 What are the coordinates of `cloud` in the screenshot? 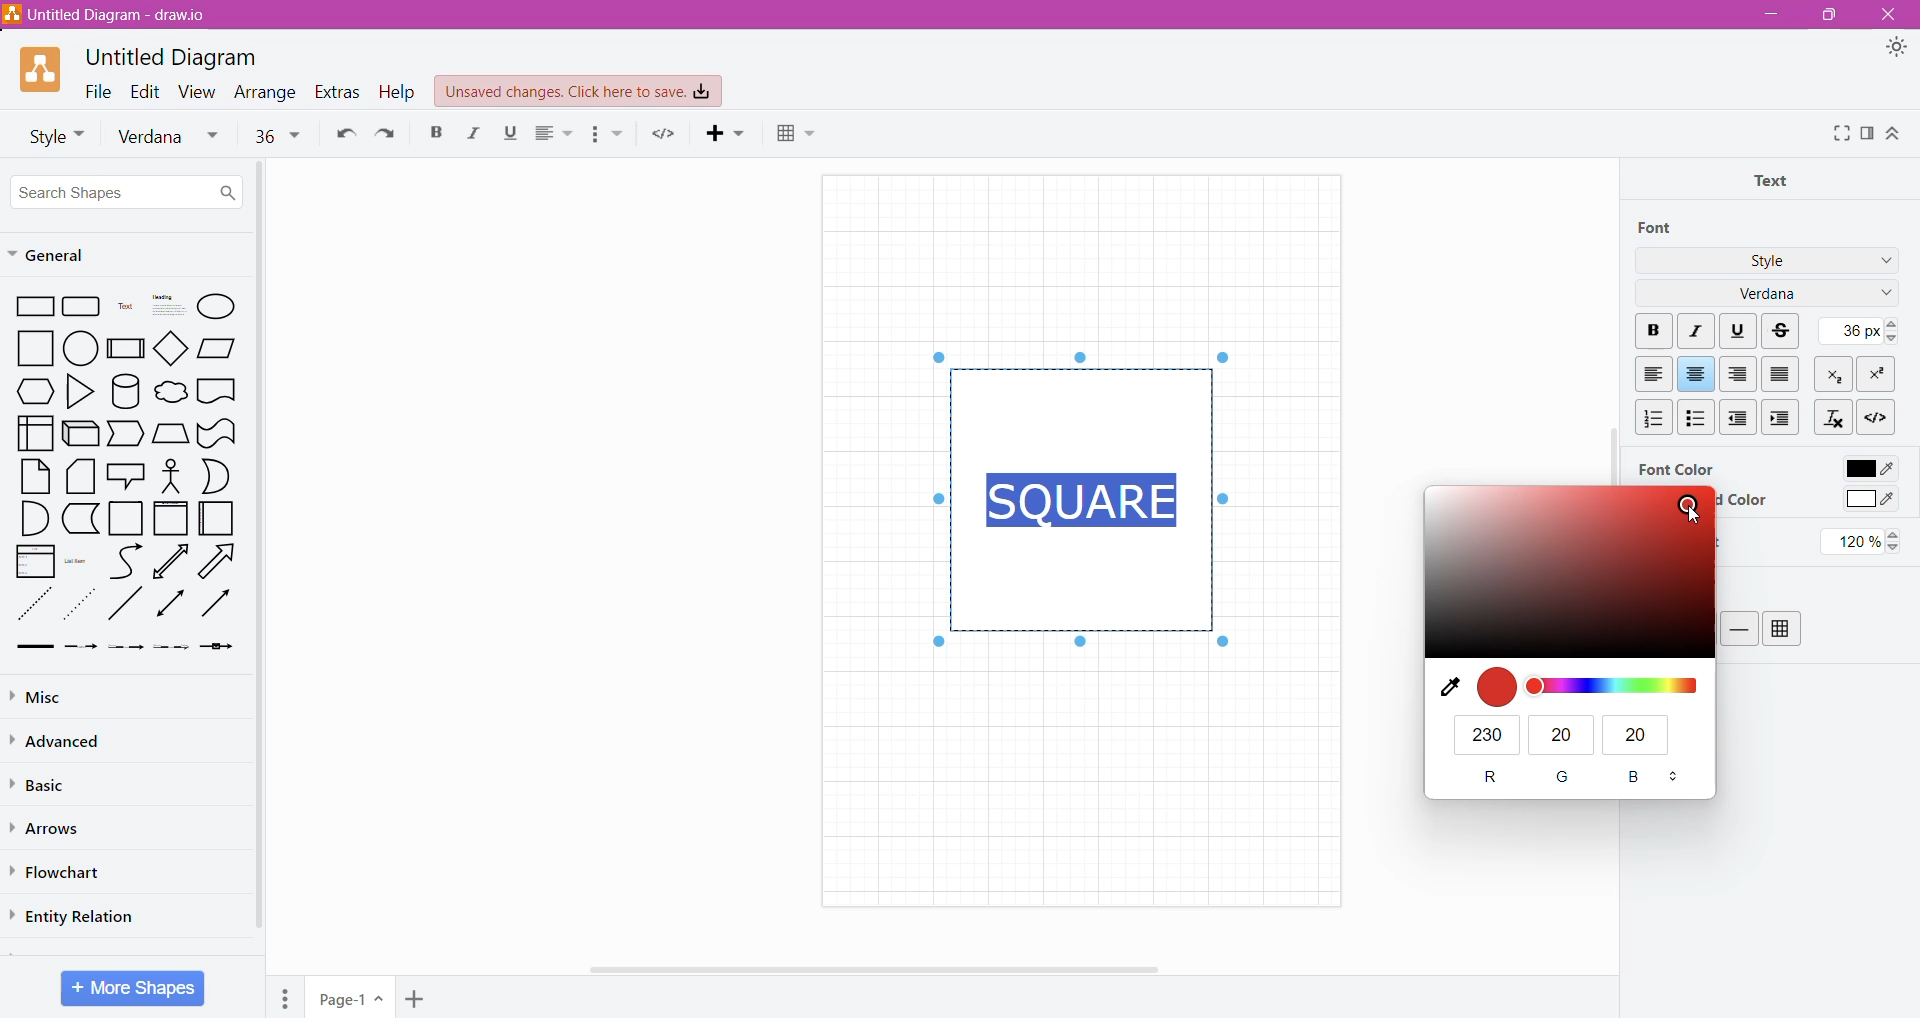 It's located at (170, 394).